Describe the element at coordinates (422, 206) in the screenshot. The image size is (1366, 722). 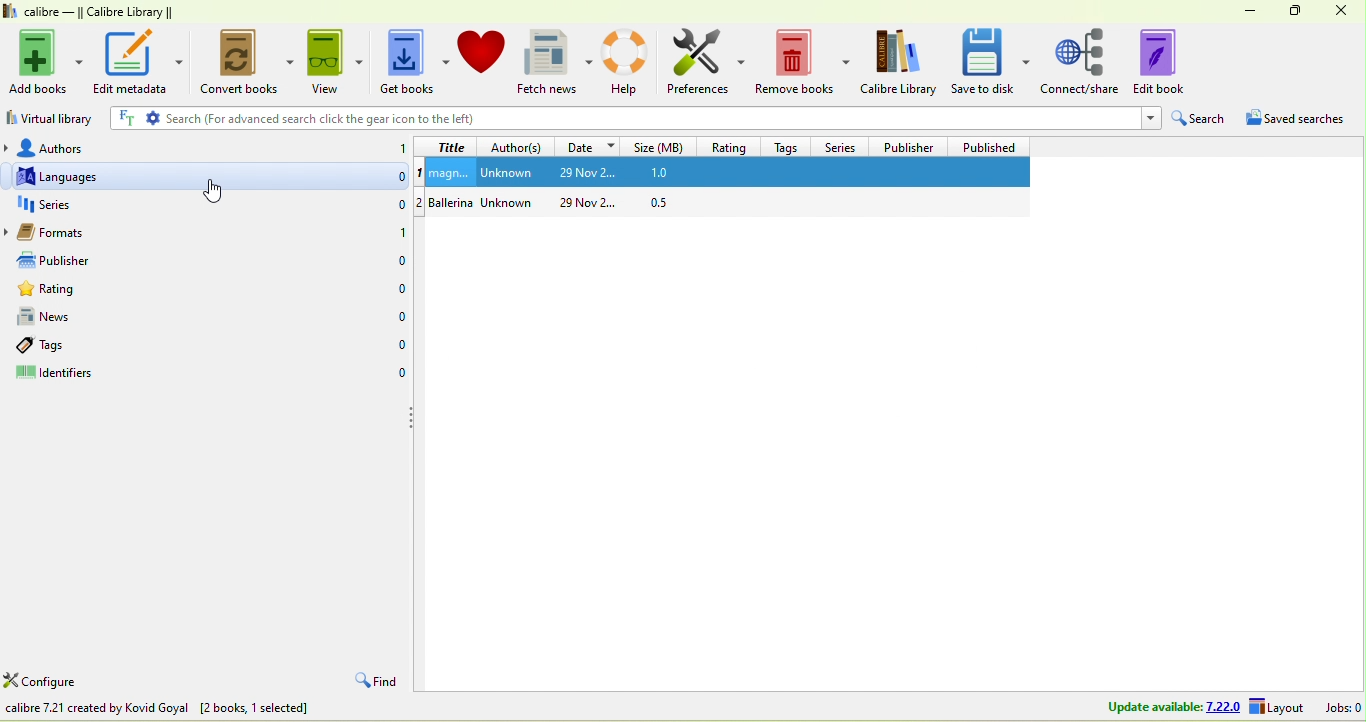
I see `2` at that location.